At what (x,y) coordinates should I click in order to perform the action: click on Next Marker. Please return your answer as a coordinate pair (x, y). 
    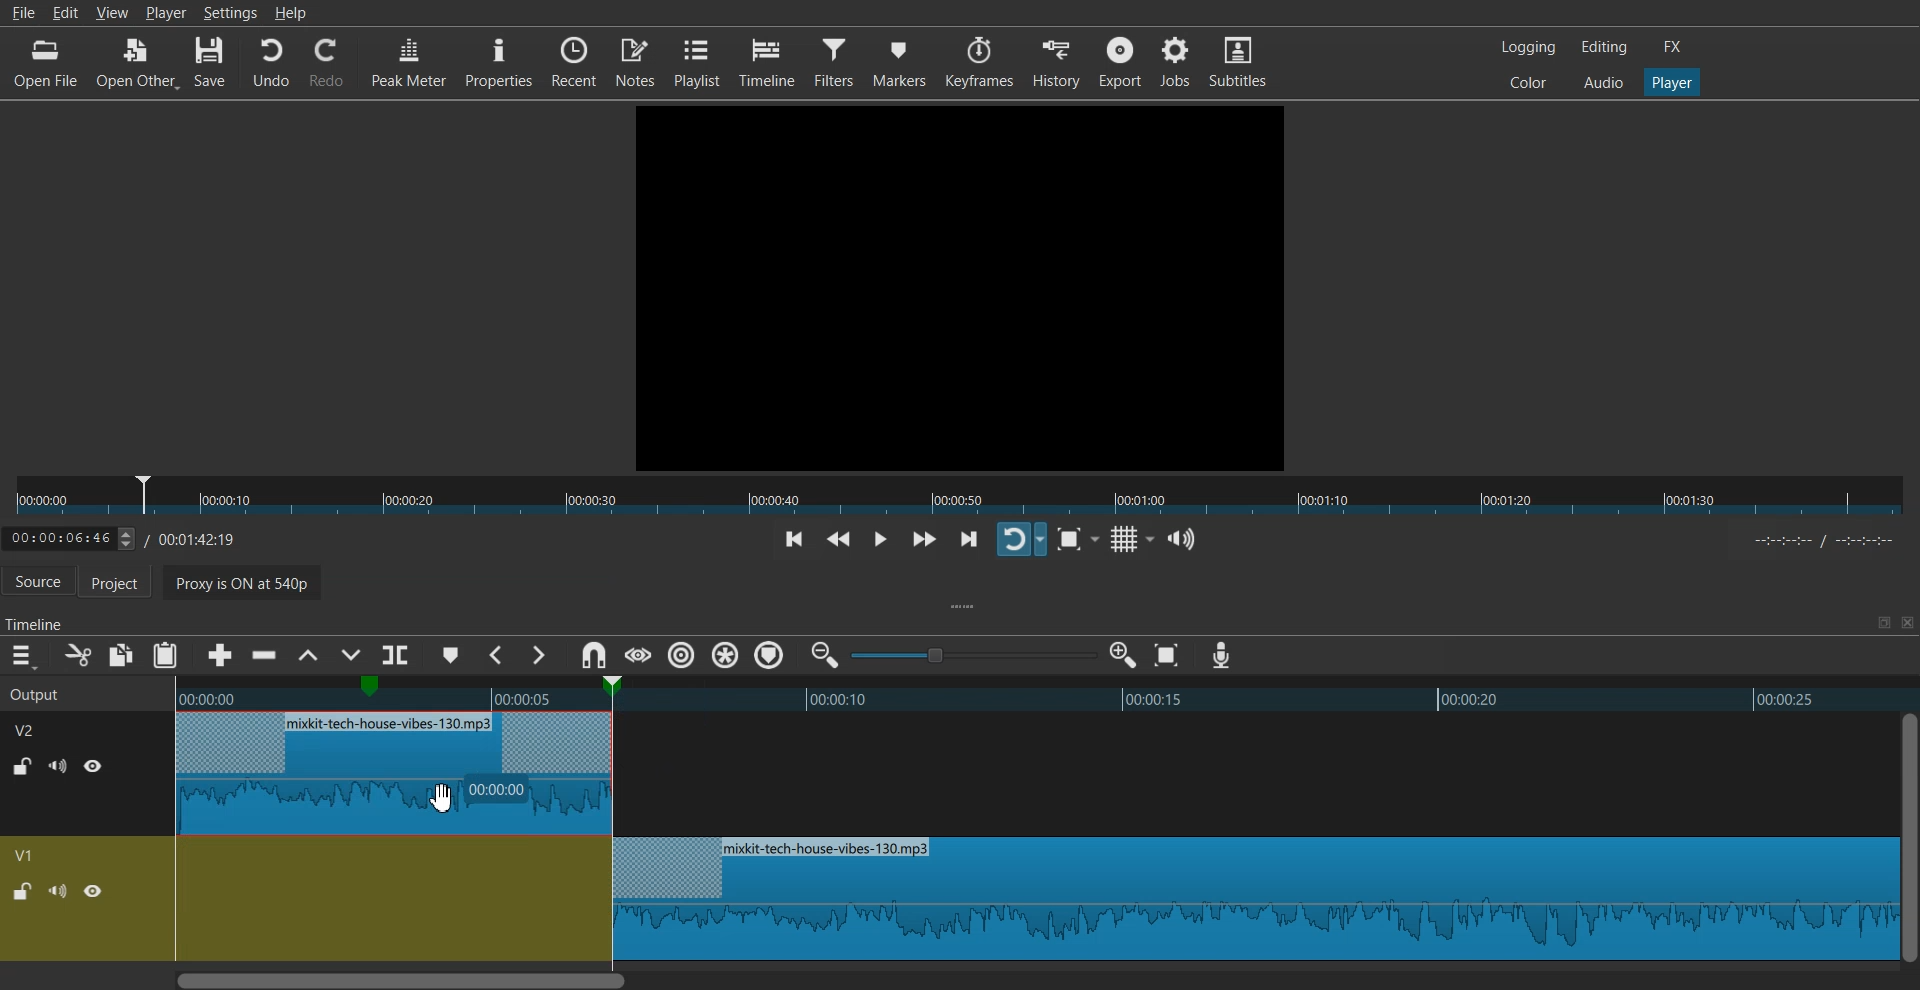
    Looking at the image, I should click on (537, 655).